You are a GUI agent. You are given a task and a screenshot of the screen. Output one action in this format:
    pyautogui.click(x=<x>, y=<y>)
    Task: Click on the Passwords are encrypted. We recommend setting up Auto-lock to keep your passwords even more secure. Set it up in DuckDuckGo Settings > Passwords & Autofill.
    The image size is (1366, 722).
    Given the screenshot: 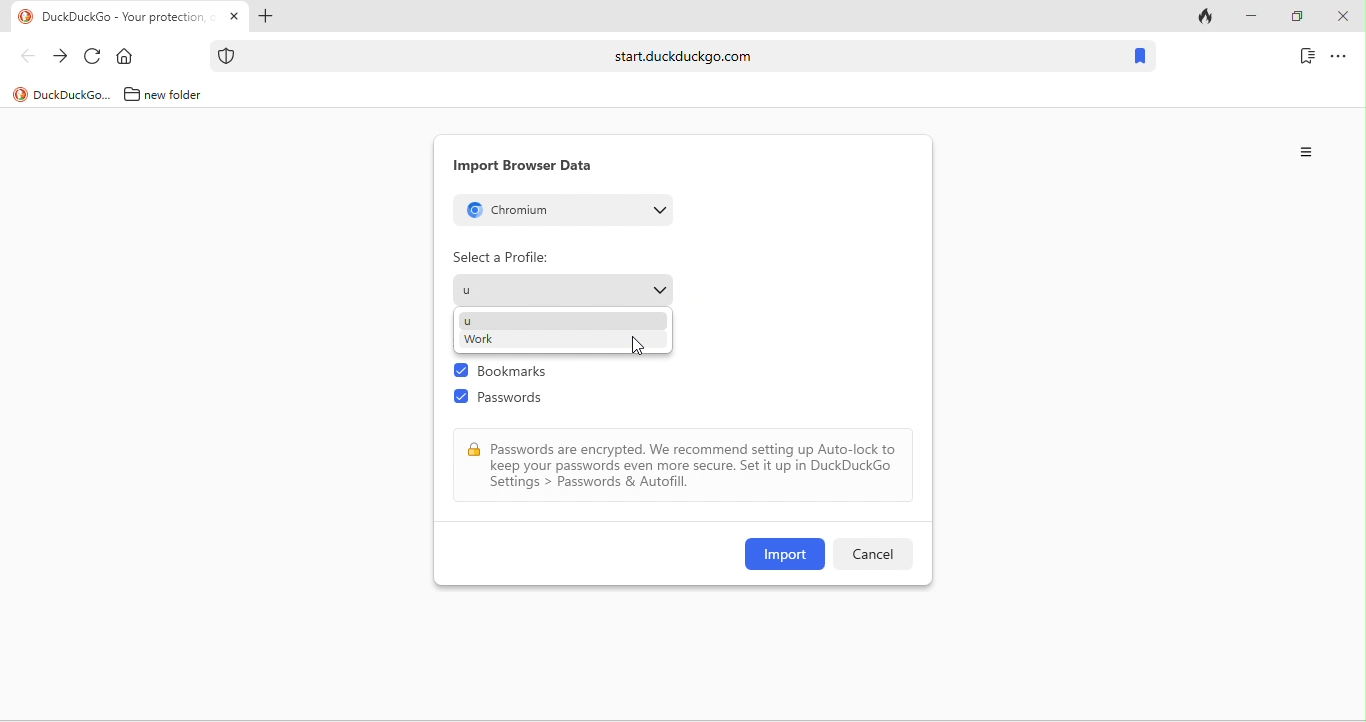 What is the action you would take?
    pyautogui.click(x=695, y=466)
    